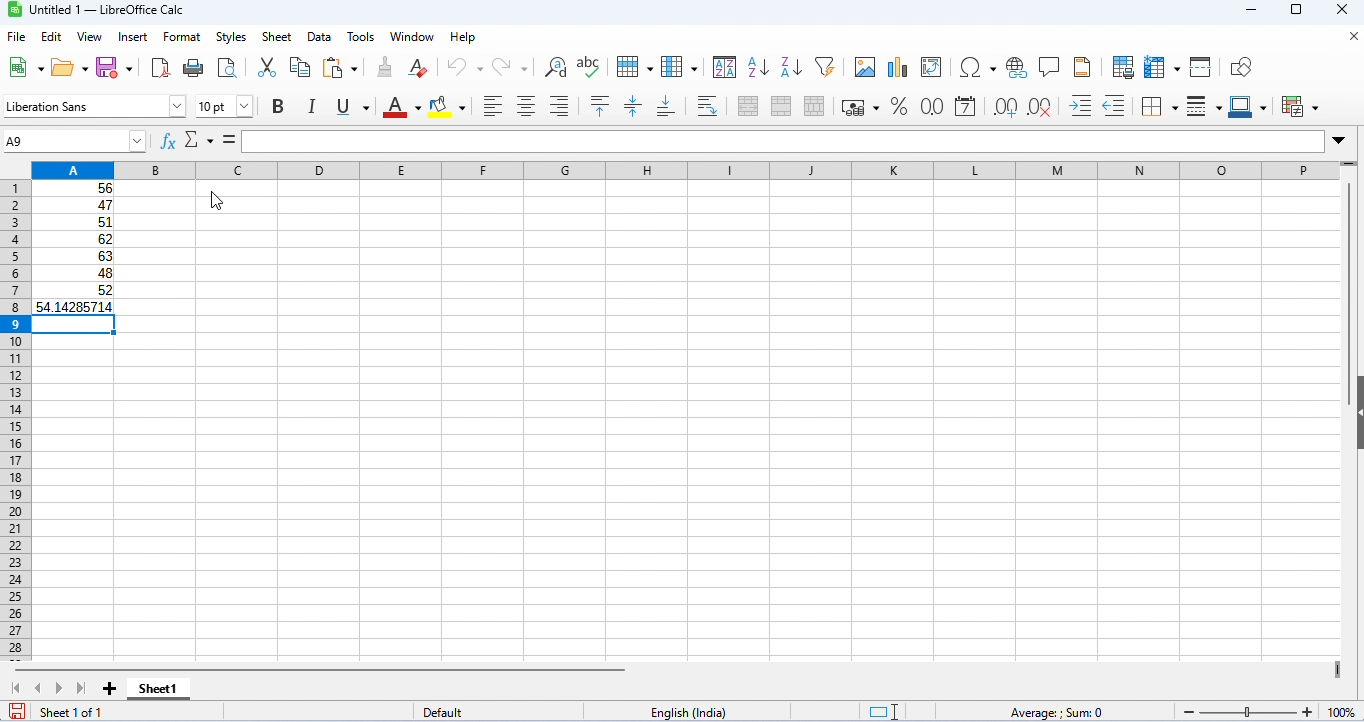 The height and width of the screenshot is (722, 1364). I want to click on window, so click(415, 37).